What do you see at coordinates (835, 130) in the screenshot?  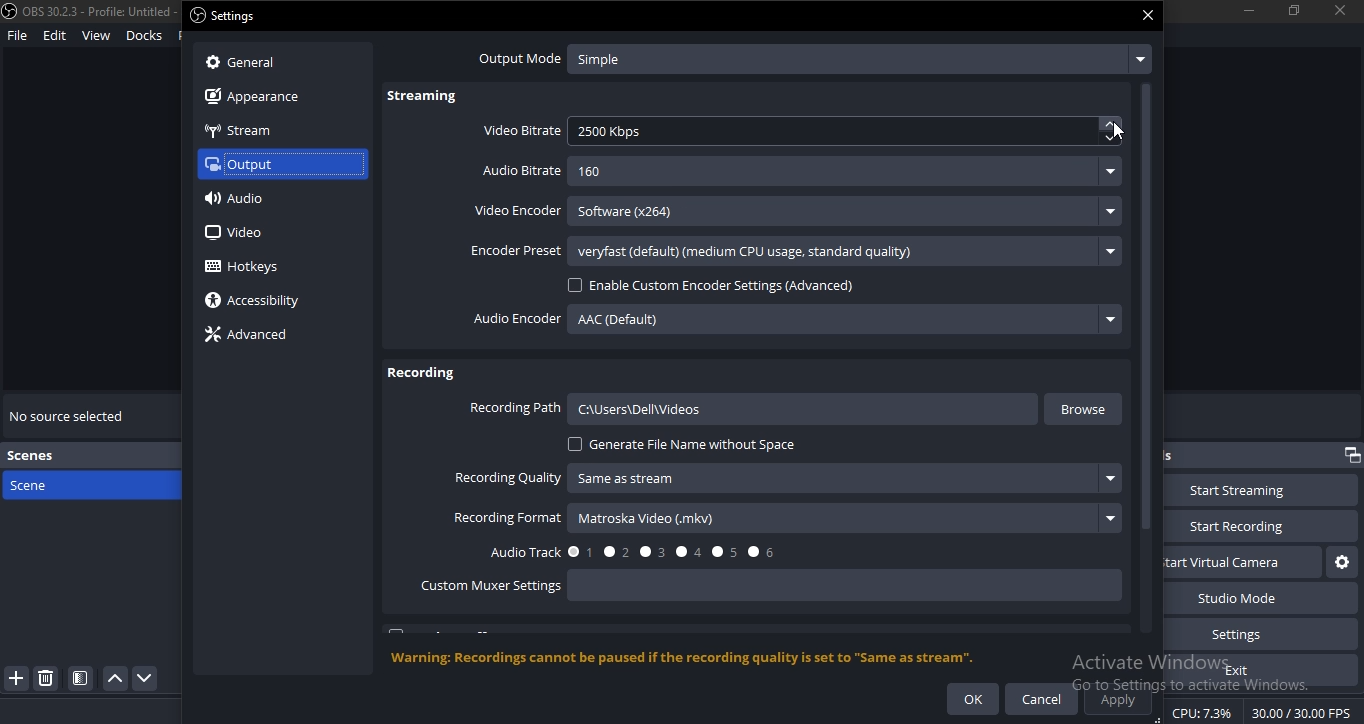 I see `2500 Kbps.` at bounding box center [835, 130].